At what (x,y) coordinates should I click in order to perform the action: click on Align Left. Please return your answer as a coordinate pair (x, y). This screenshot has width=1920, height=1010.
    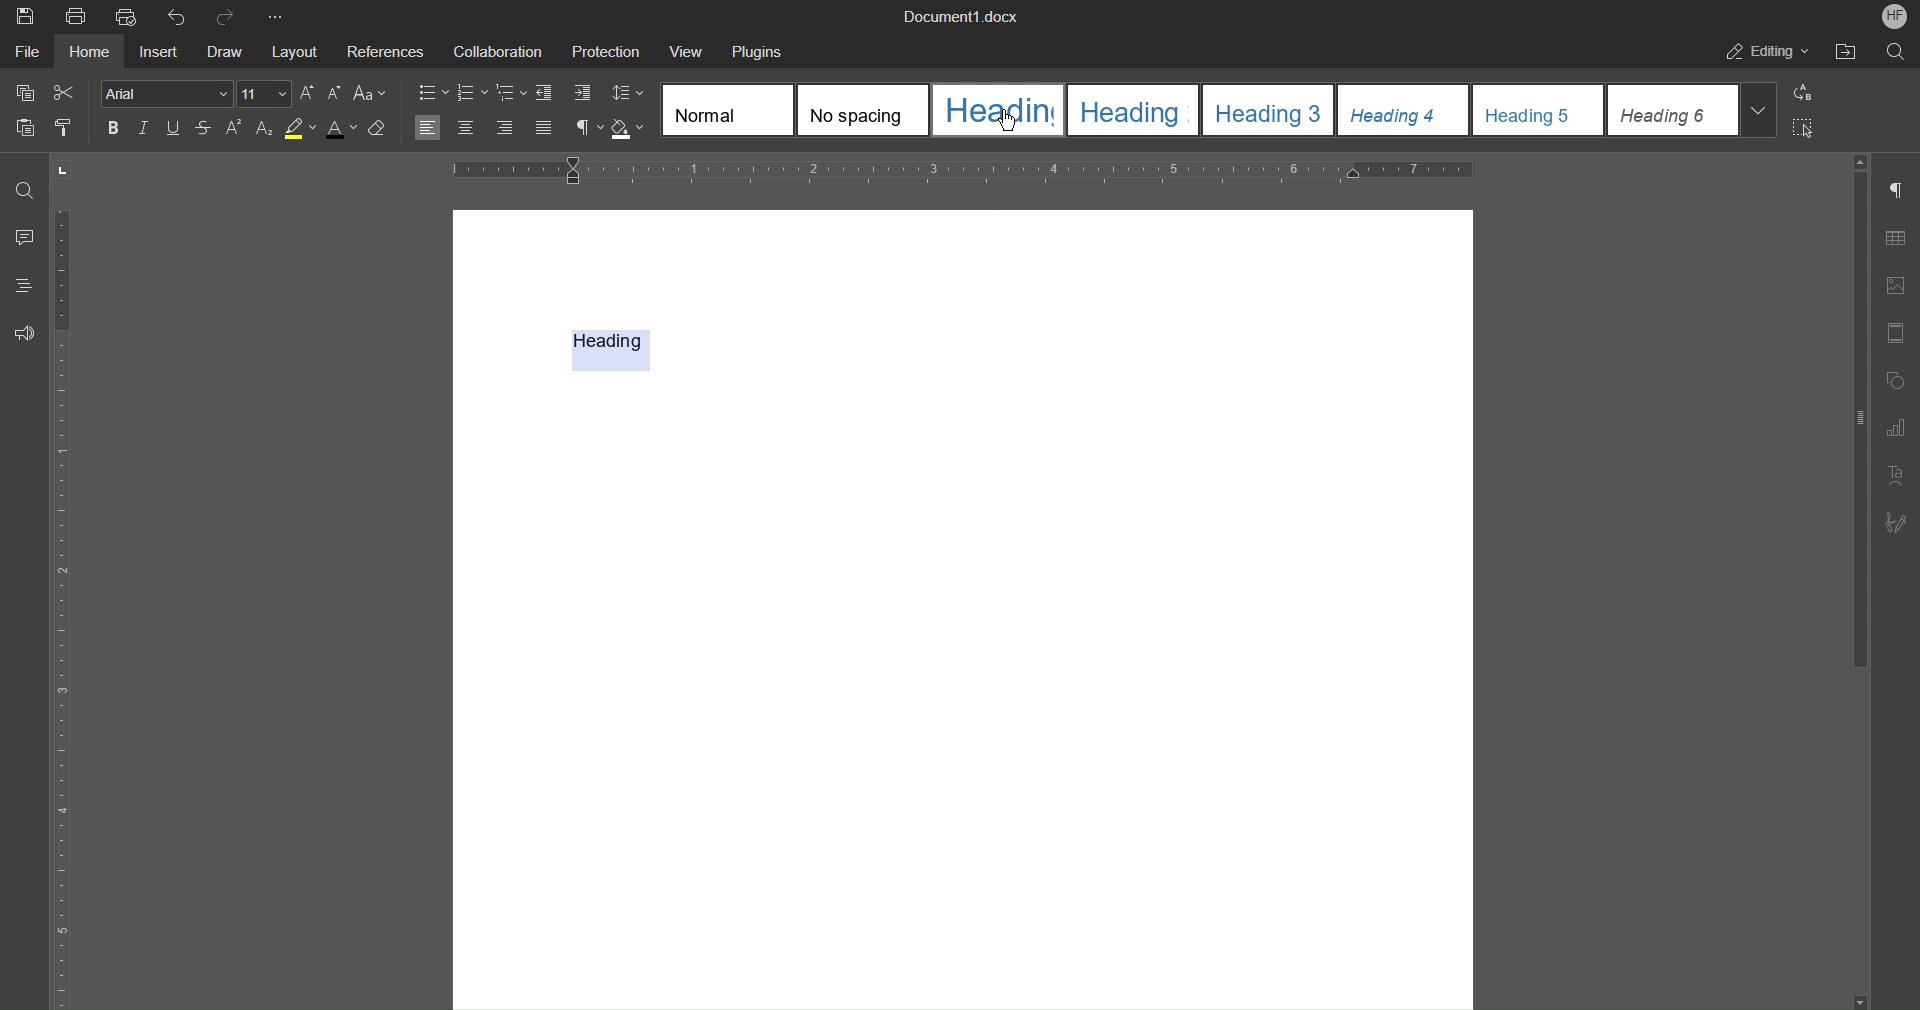
    Looking at the image, I should click on (429, 128).